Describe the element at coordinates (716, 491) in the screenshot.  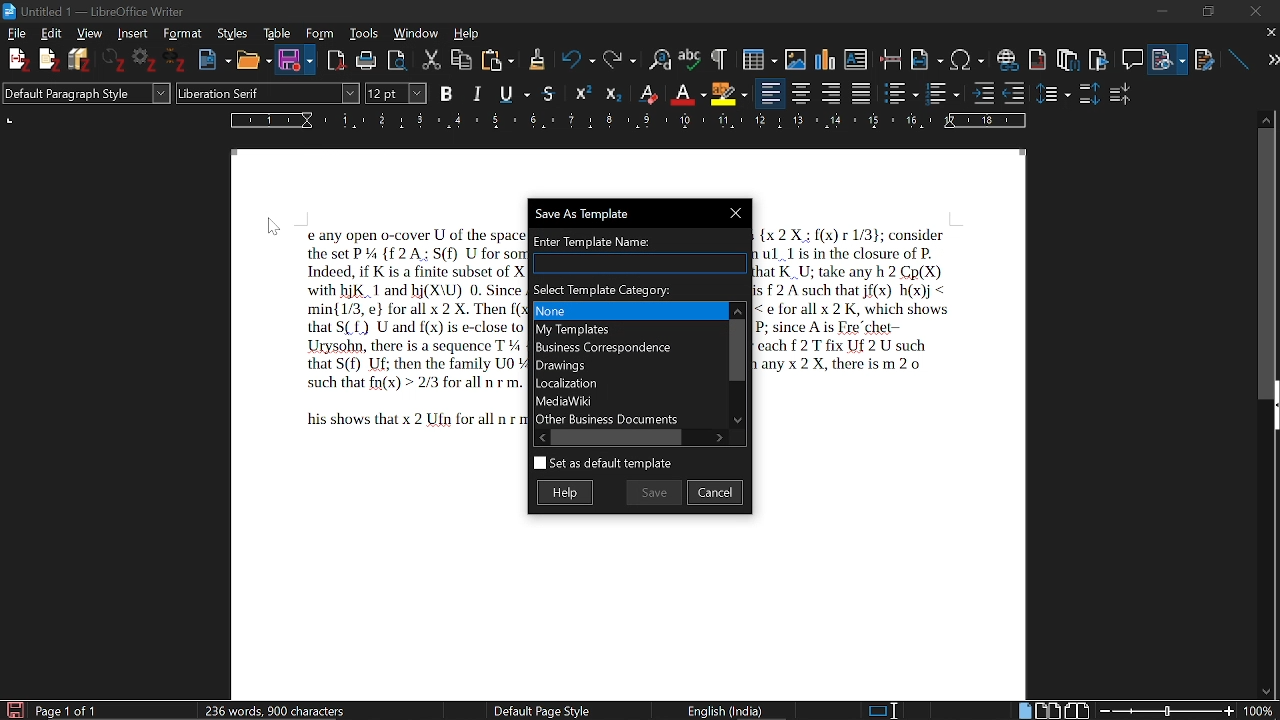
I see `Cancel` at that location.